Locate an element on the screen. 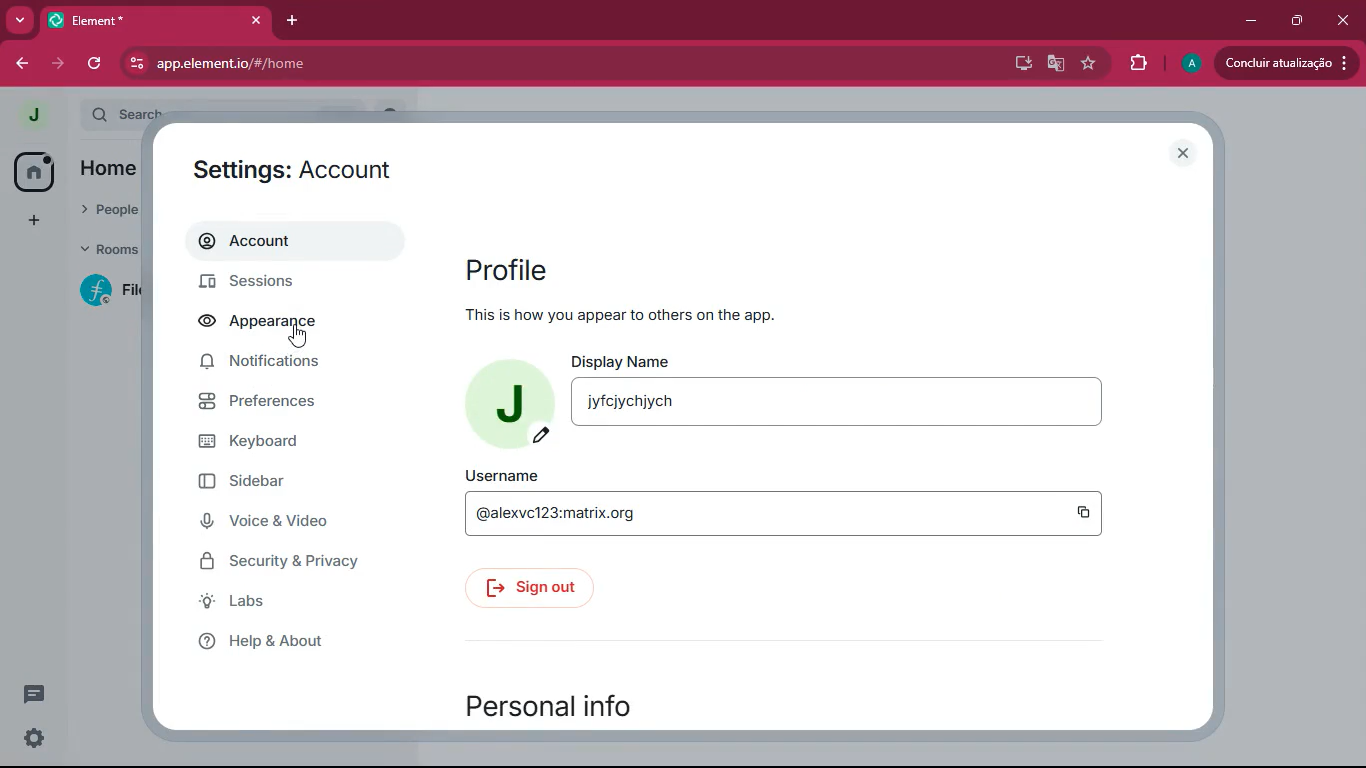  Settings: Account is located at coordinates (289, 167).